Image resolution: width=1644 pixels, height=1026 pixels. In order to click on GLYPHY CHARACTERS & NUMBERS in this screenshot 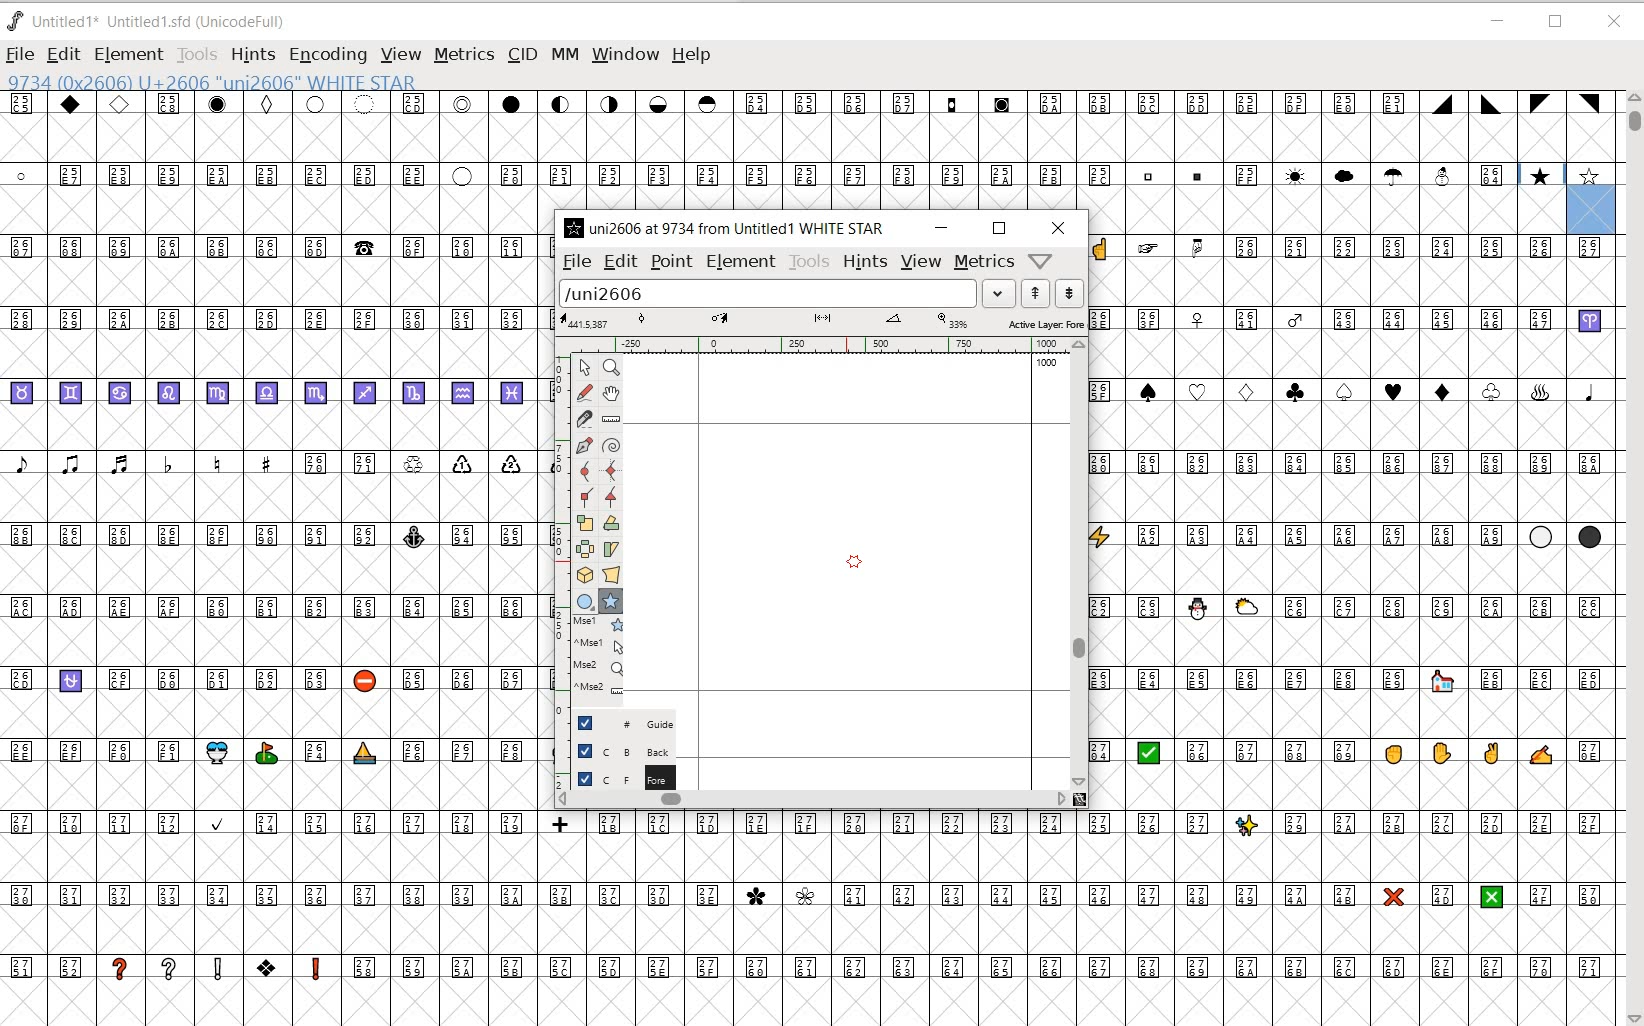, I will do `click(271, 618)`.